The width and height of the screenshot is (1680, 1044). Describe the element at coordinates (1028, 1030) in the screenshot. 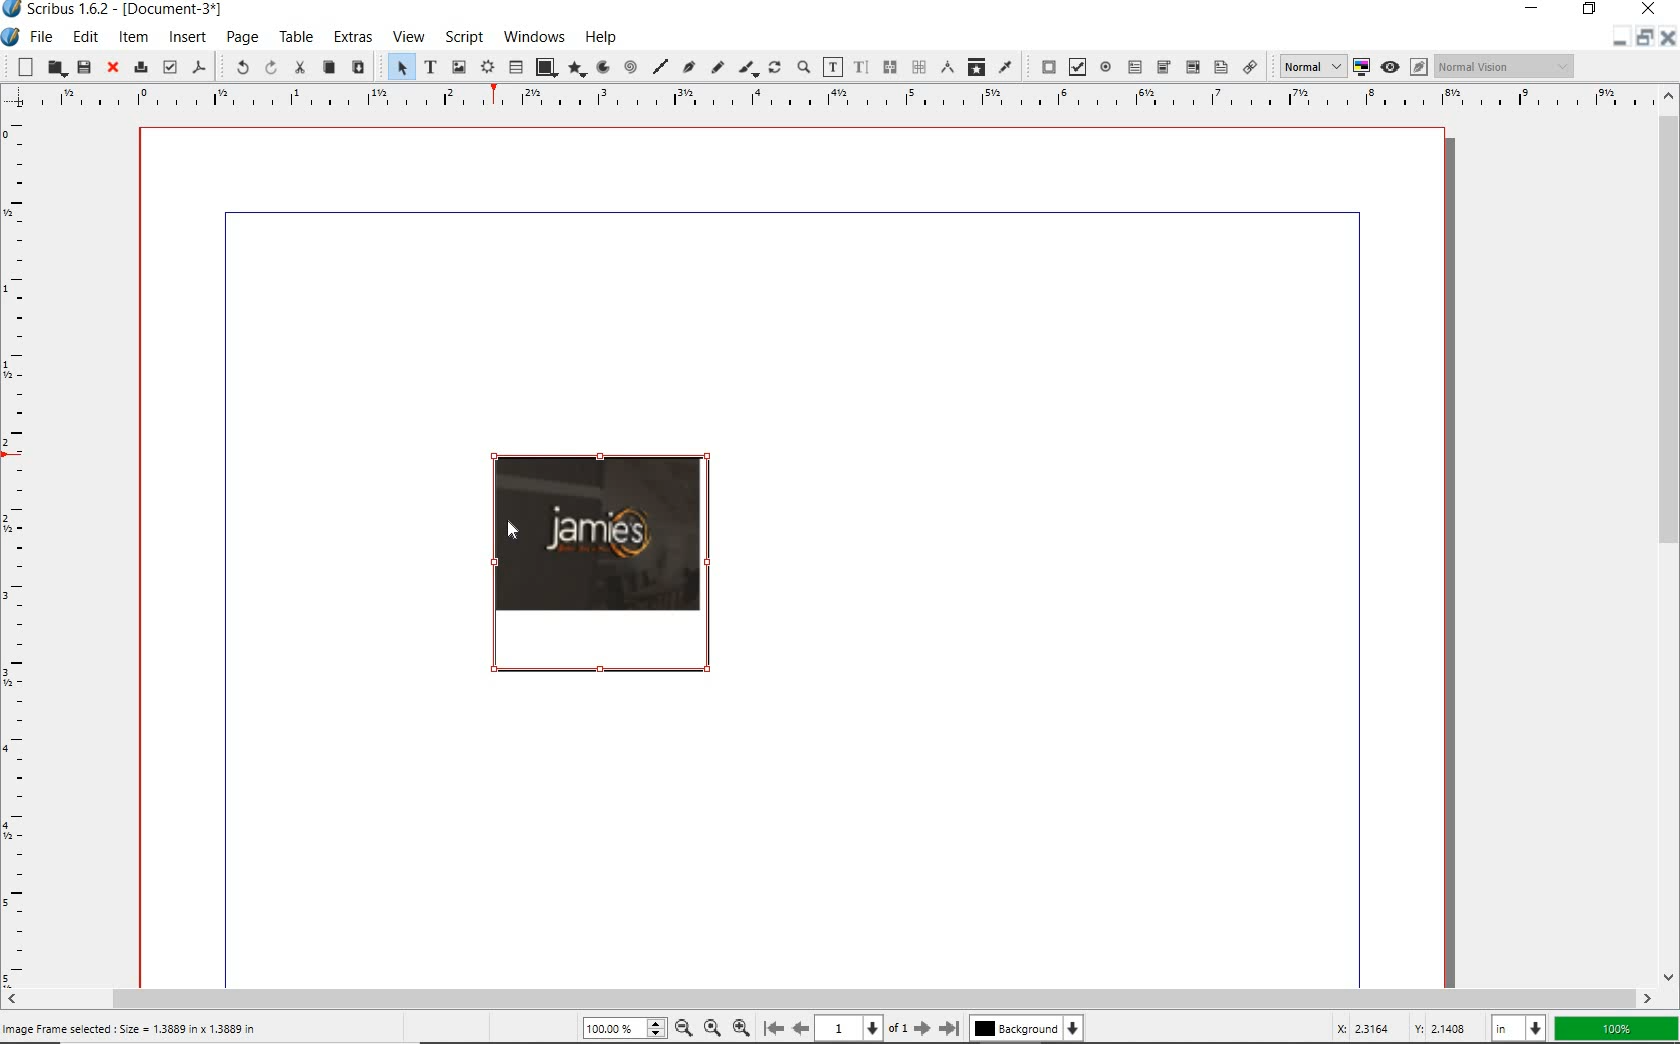

I see `background` at that location.